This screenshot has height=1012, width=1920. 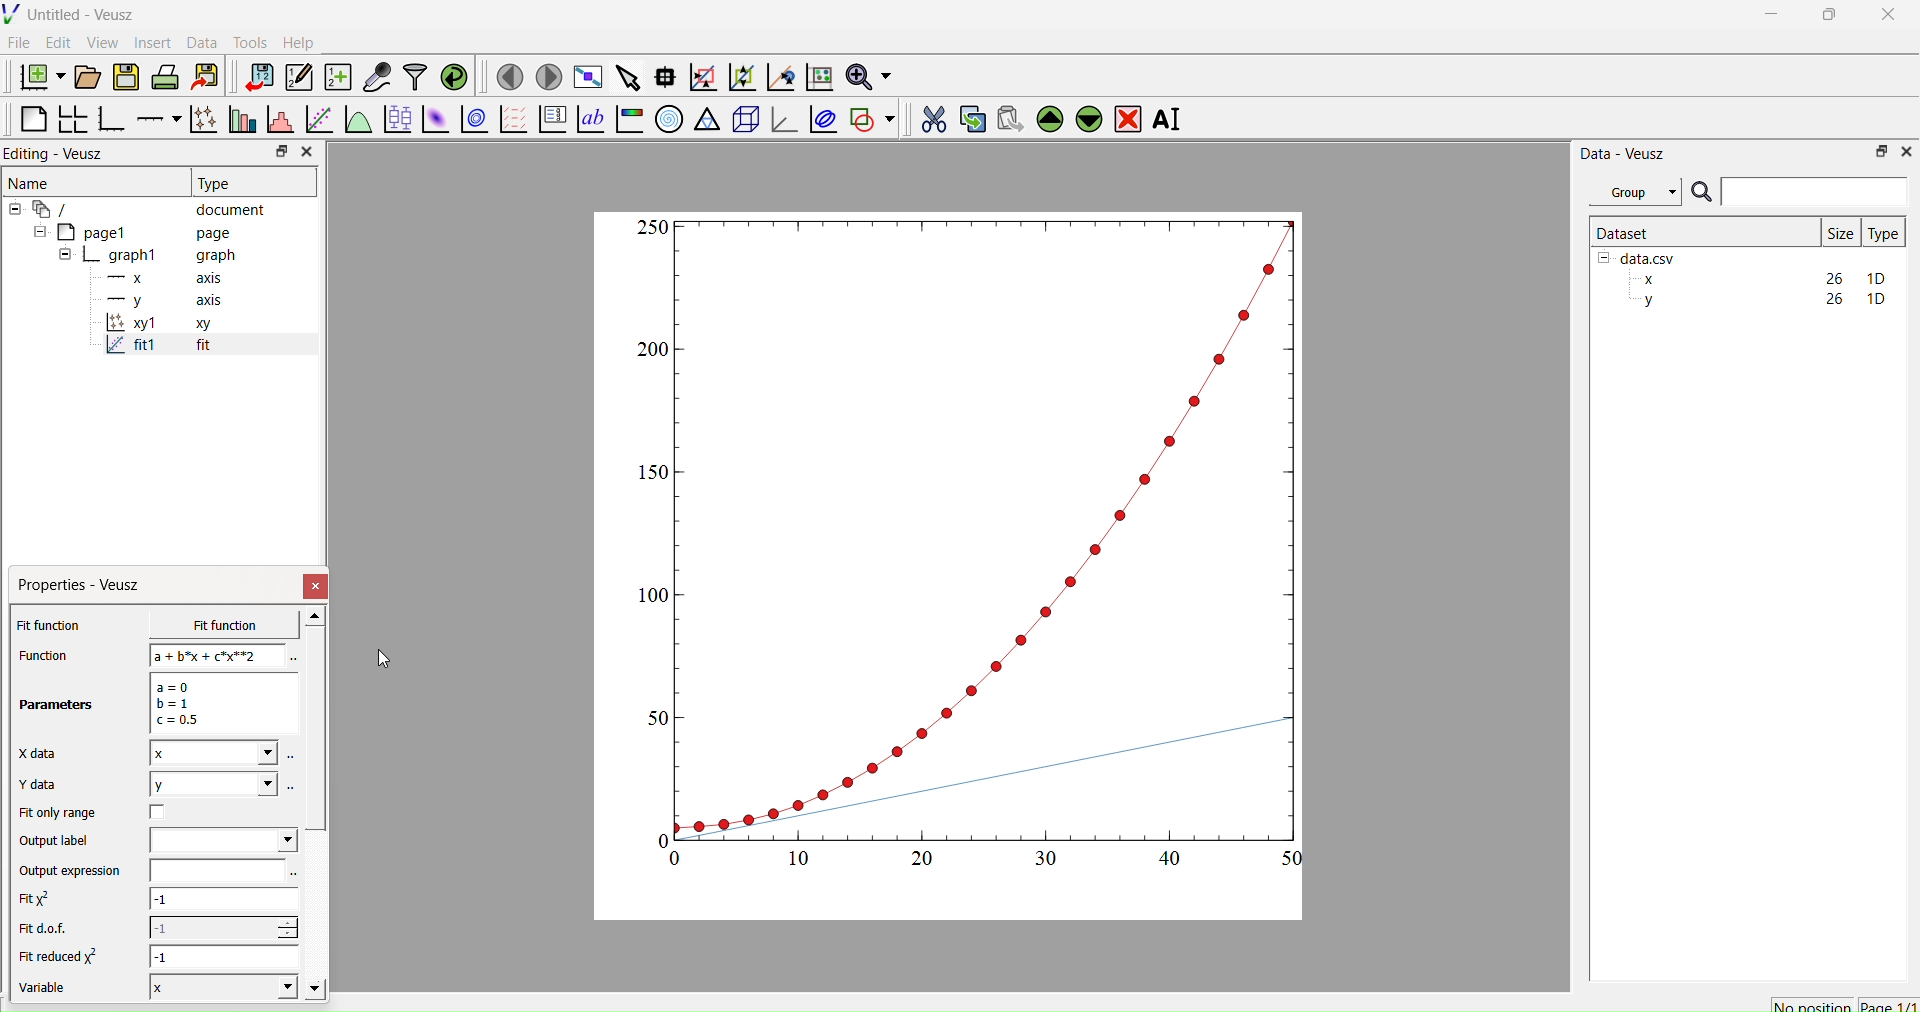 I want to click on Data, so click(x=201, y=43).